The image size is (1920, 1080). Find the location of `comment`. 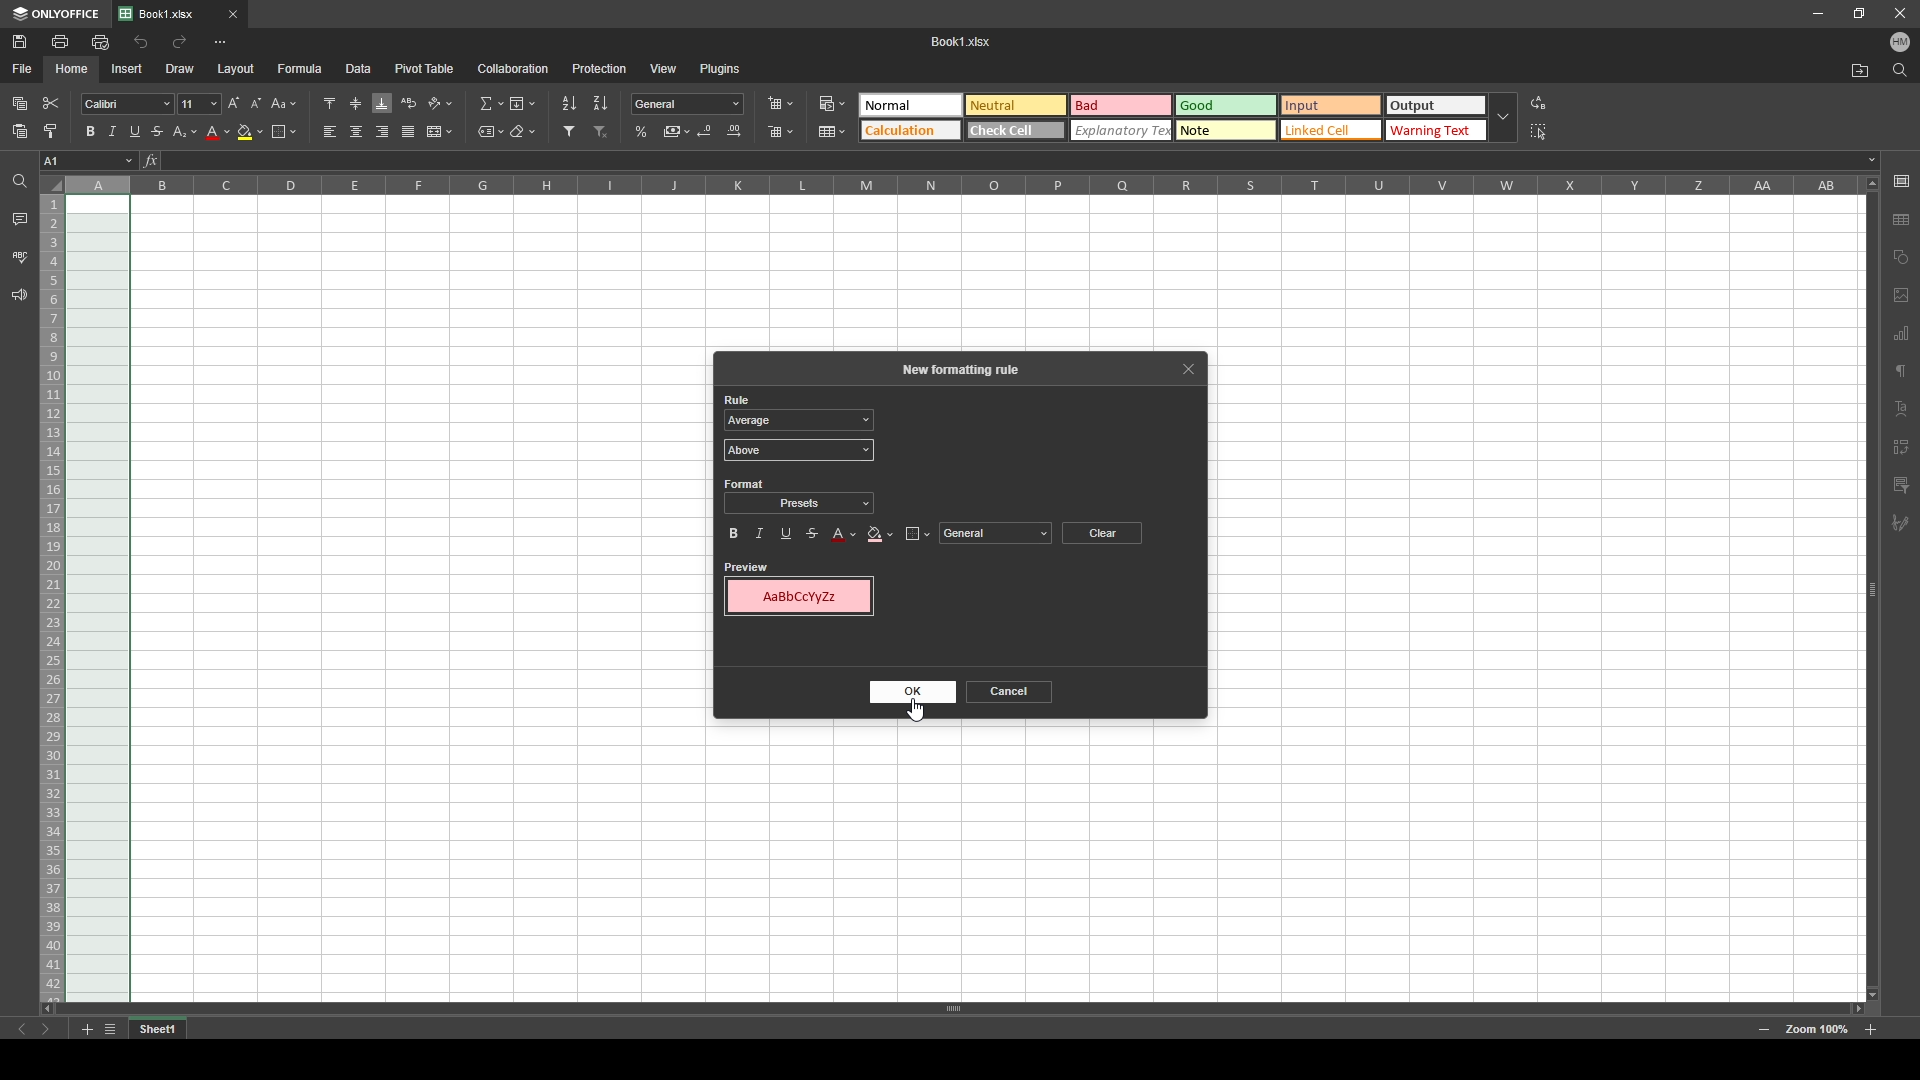

comment is located at coordinates (19, 218).